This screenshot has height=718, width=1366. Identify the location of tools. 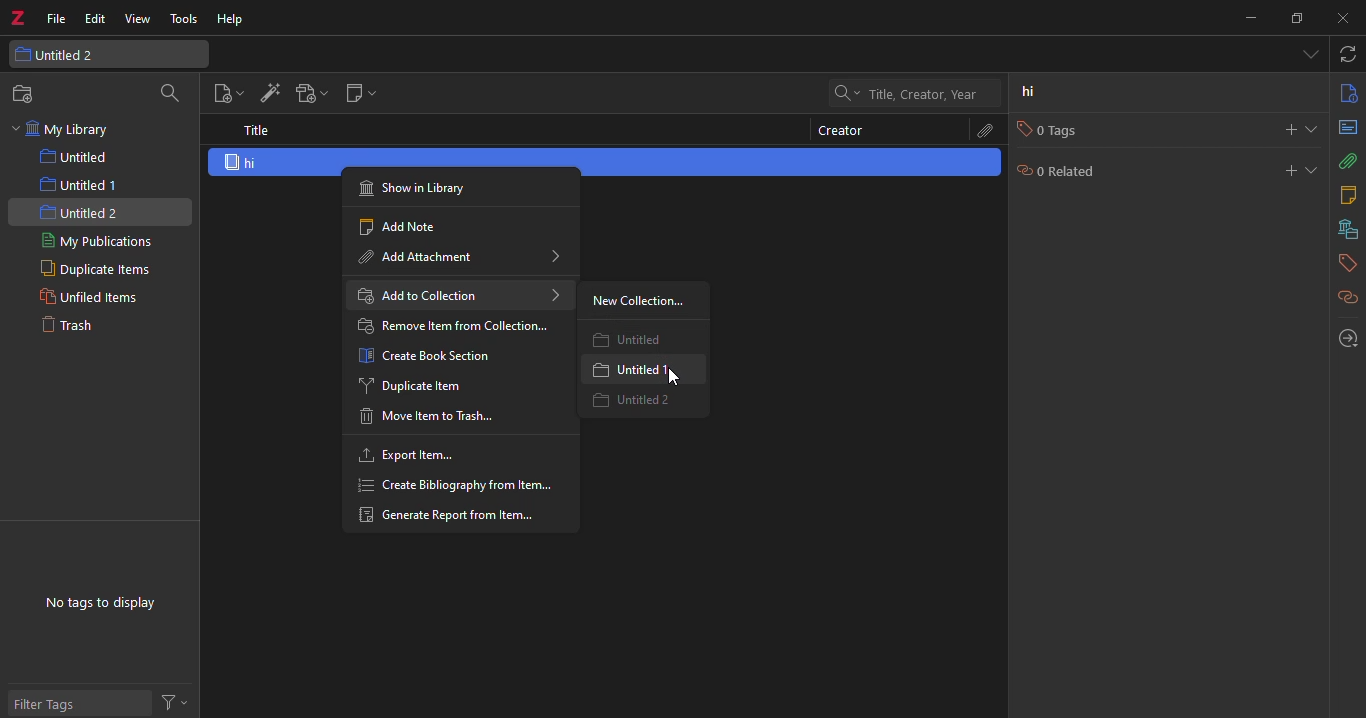
(186, 19).